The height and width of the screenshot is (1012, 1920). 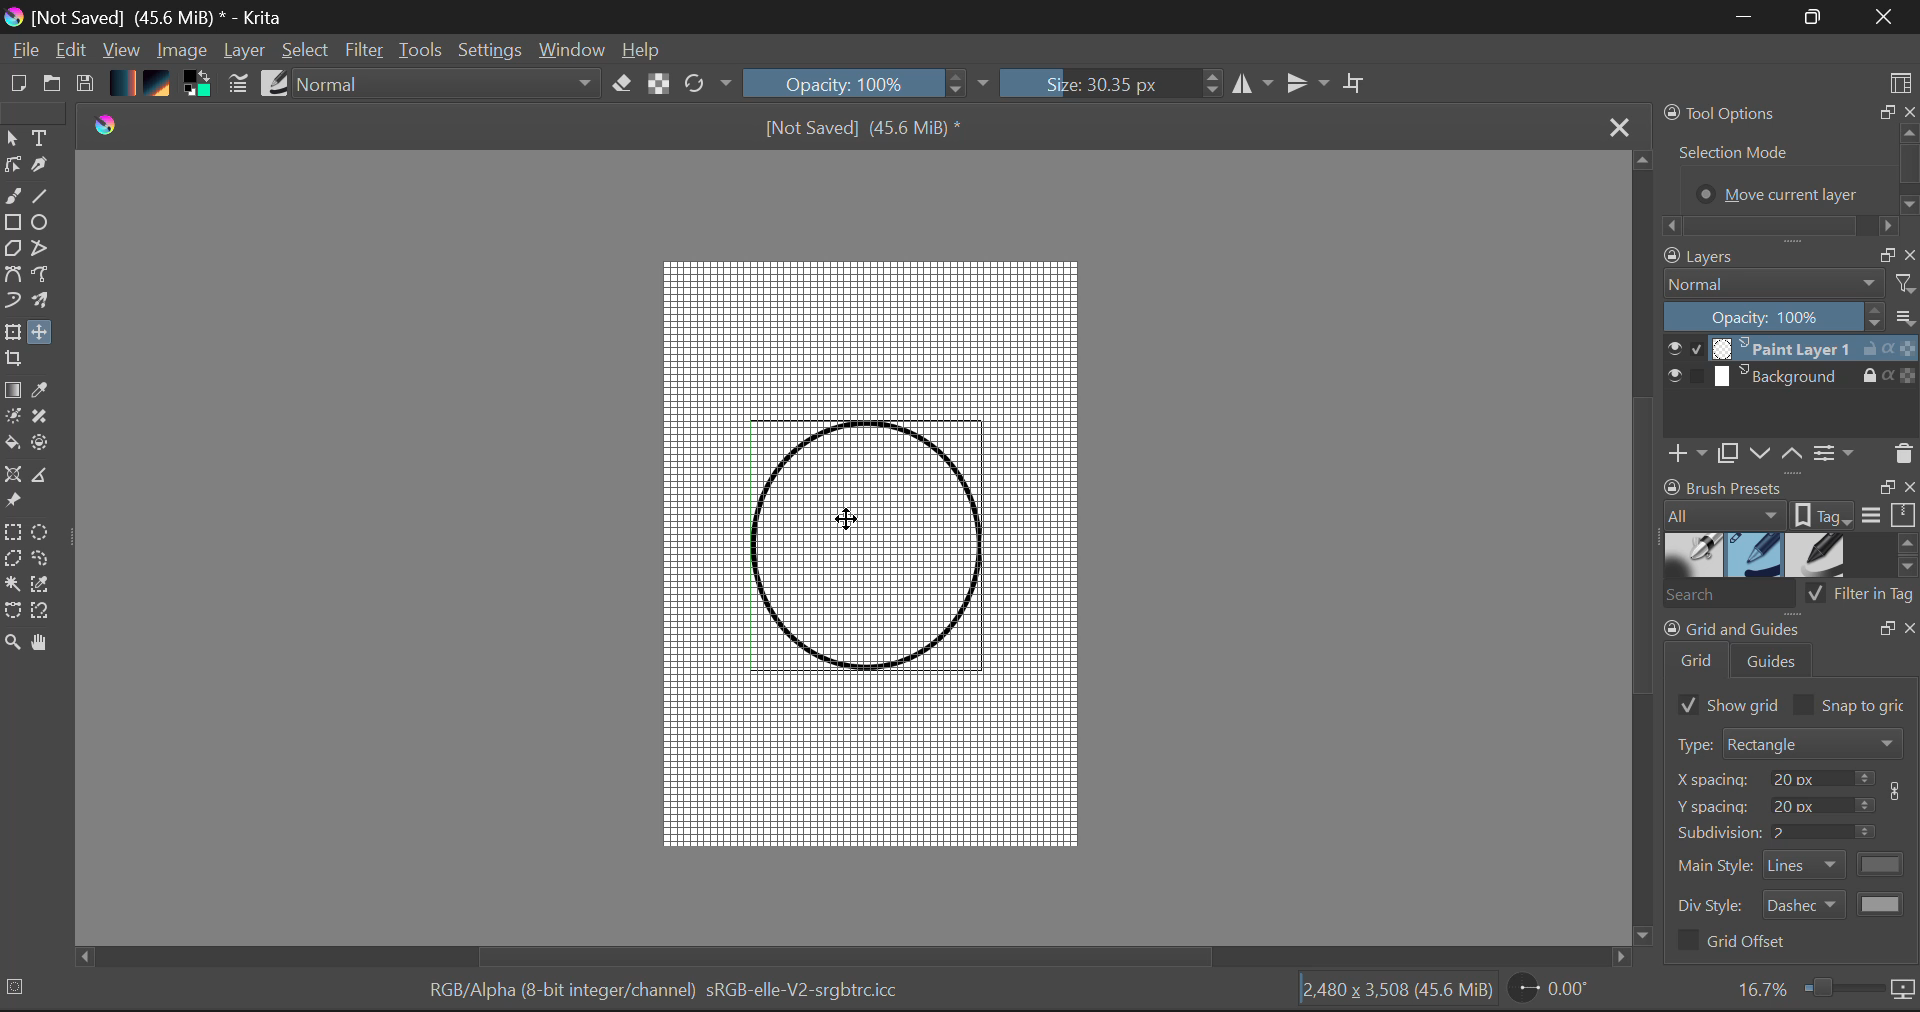 What do you see at coordinates (674, 994) in the screenshot?
I see `Color Information` at bounding box center [674, 994].